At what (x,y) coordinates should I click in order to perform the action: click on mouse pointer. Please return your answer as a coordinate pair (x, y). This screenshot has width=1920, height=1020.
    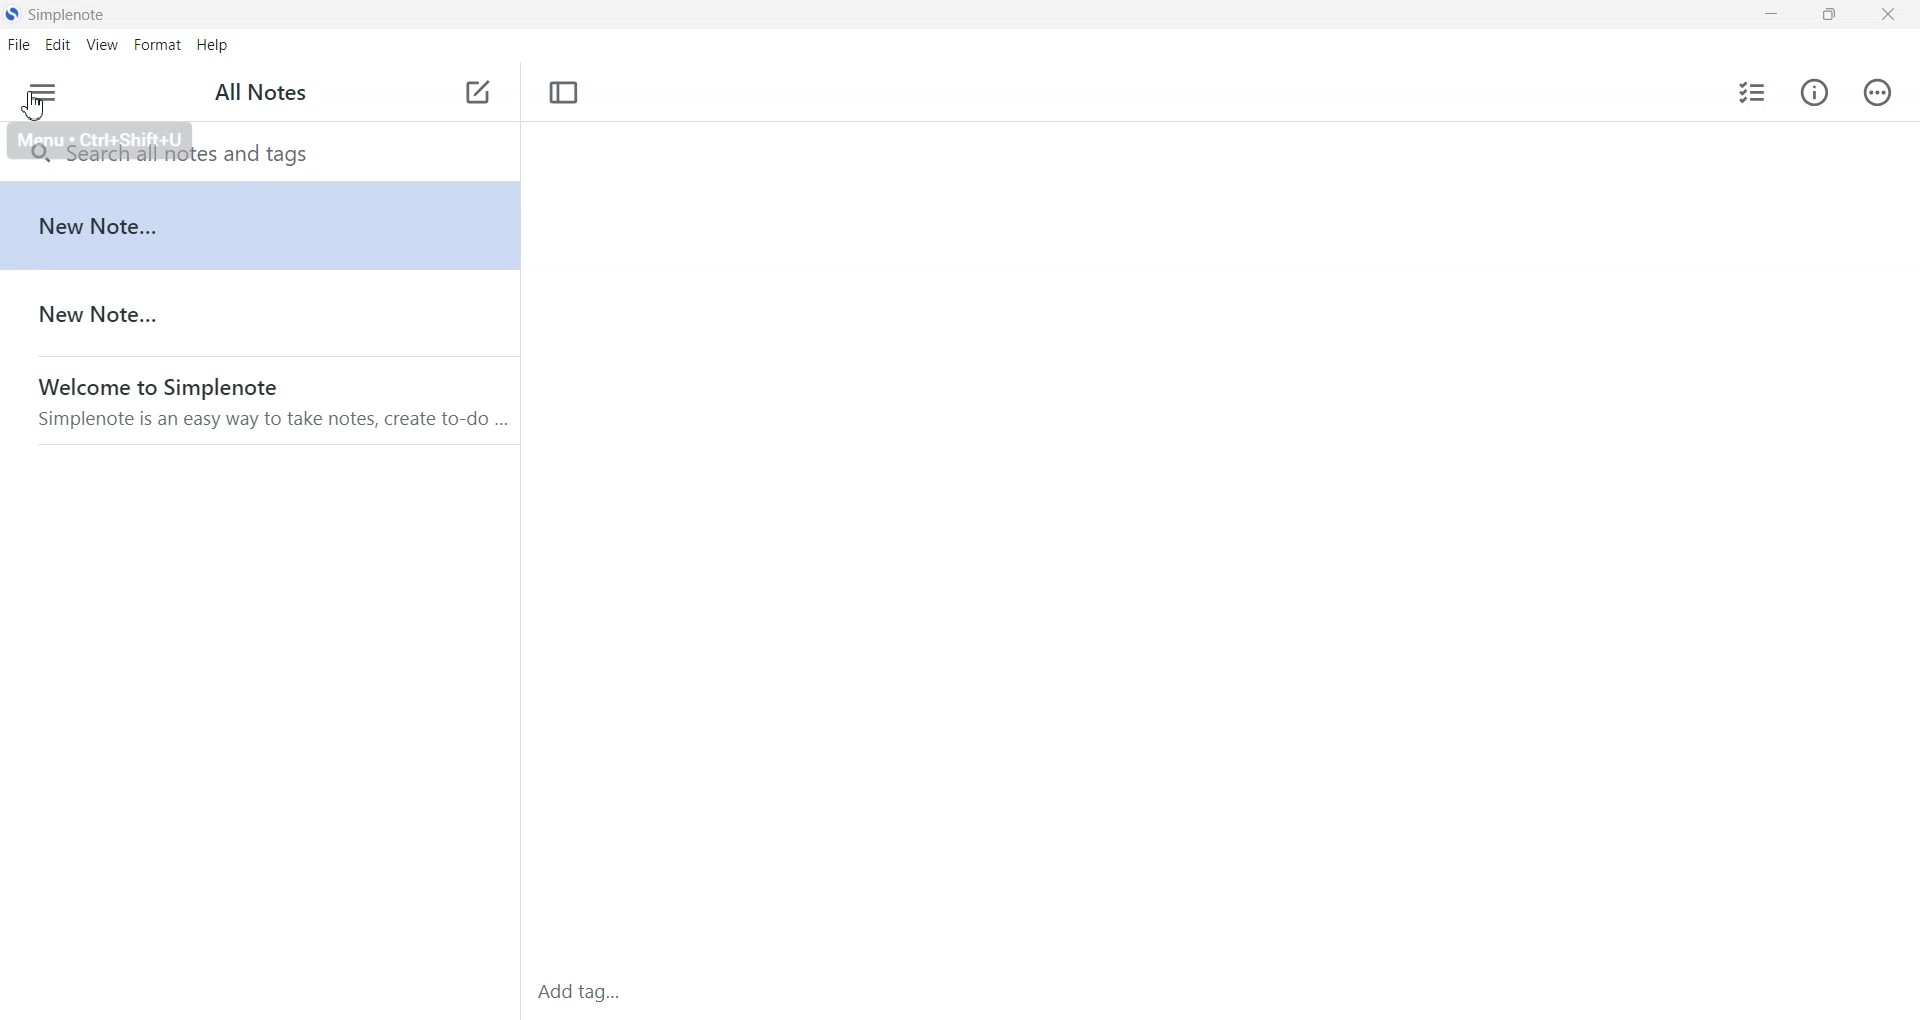
    Looking at the image, I should click on (32, 111).